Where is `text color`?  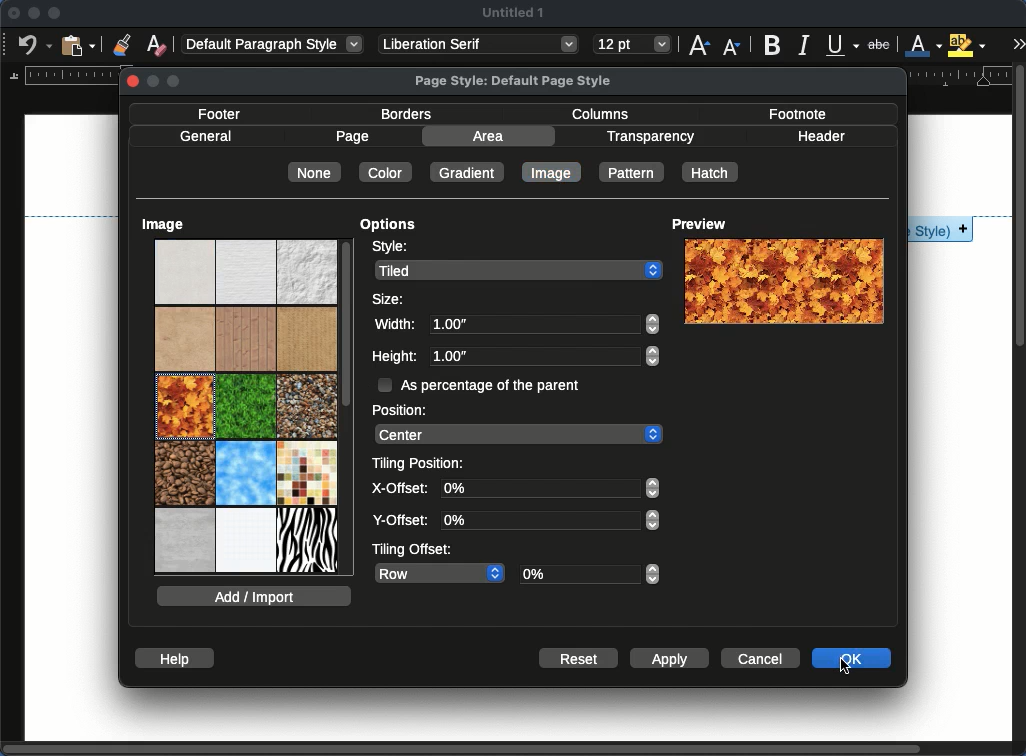 text color is located at coordinates (924, 45).